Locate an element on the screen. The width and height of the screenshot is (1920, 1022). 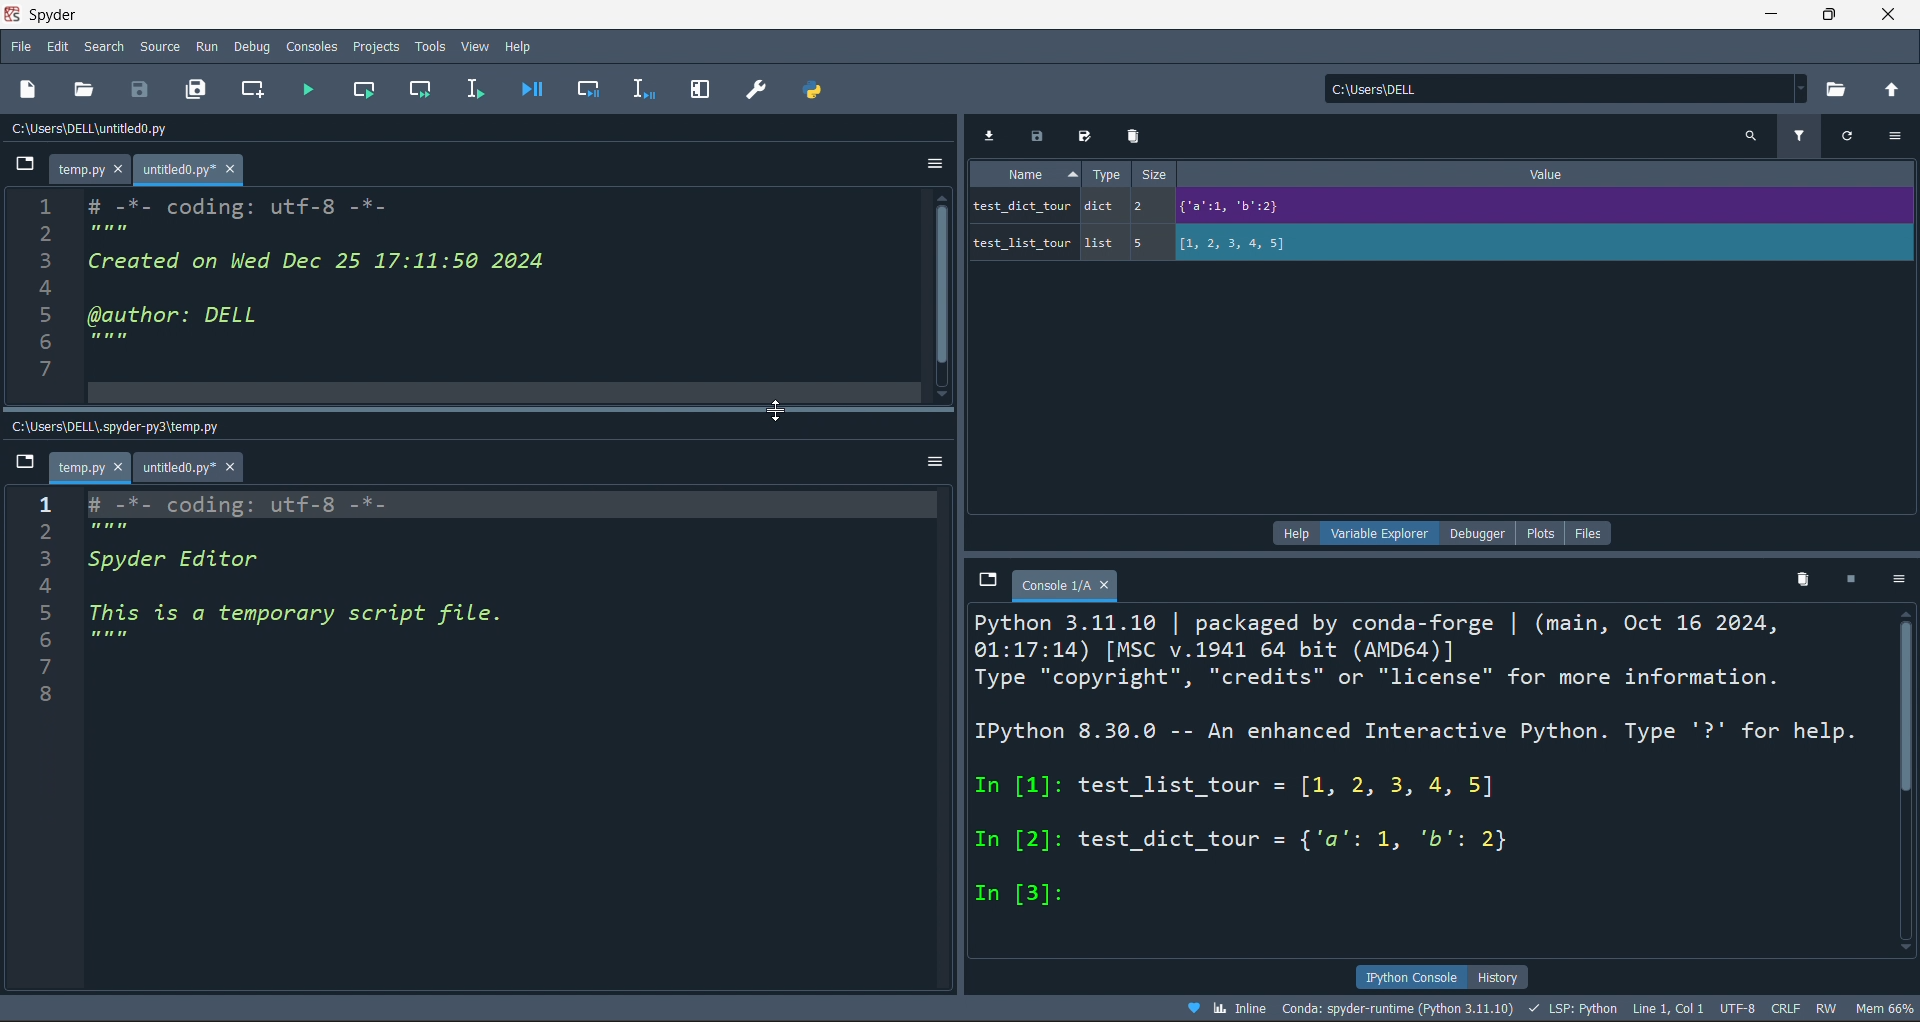
save all files is located at coordinates (197, 89).